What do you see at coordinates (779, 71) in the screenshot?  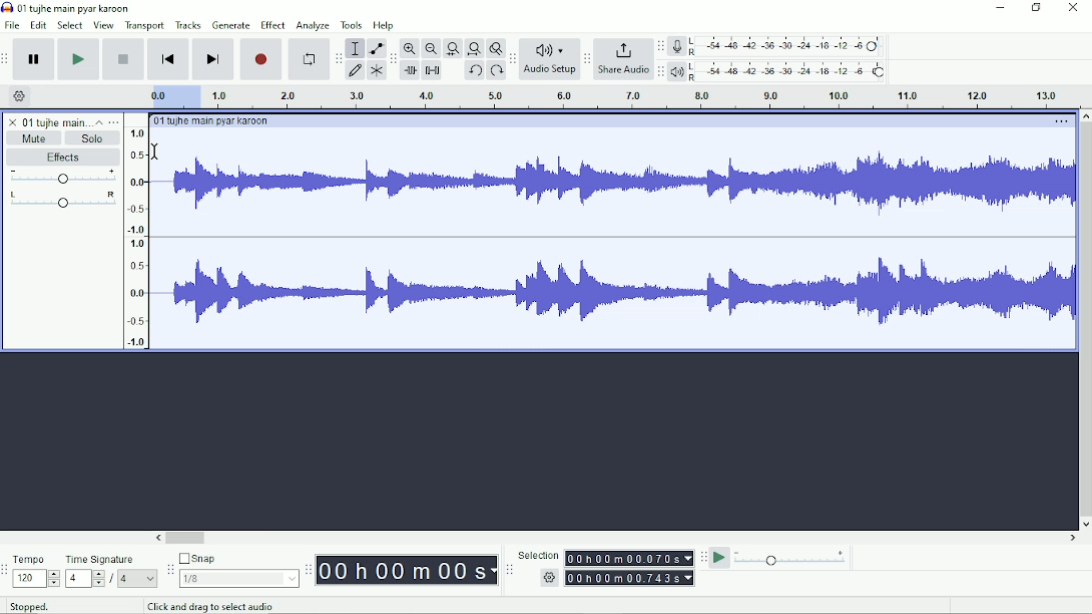 I see `Playback Meter` at bounding box center [779, 71].